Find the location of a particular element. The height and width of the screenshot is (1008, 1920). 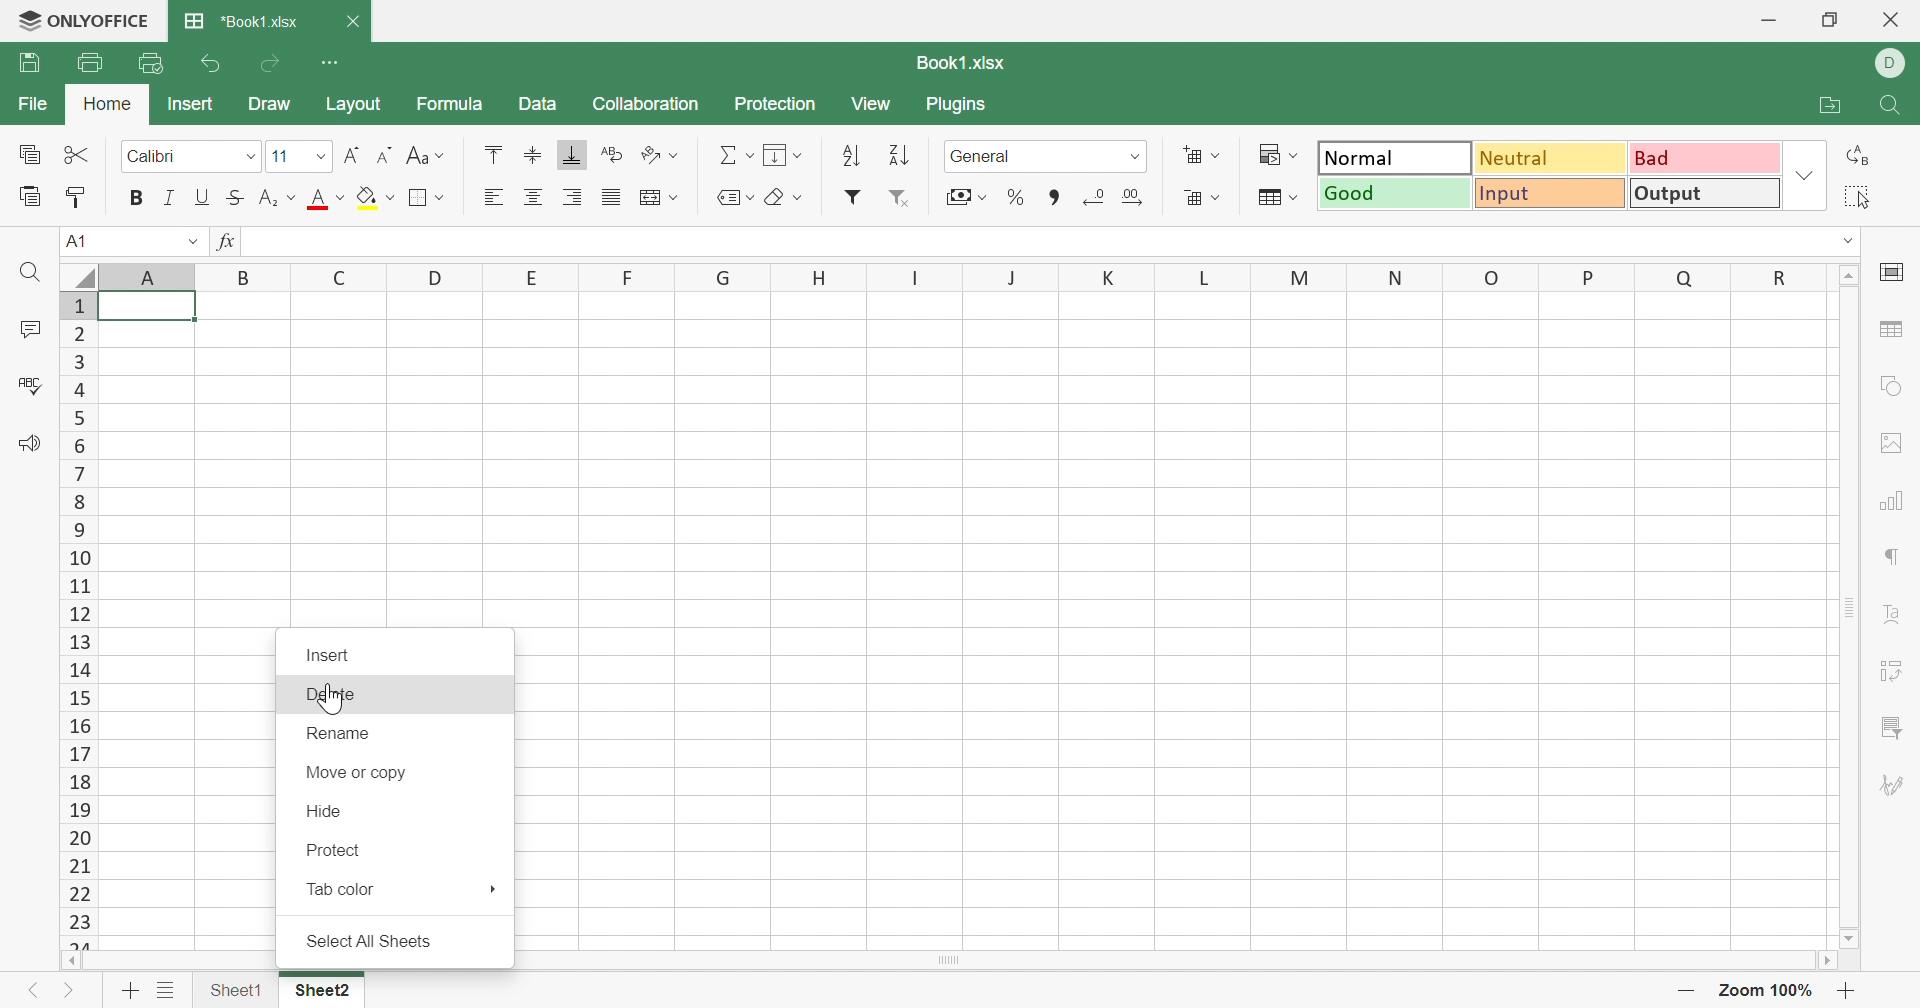

Drop Down is located at coordinates (1137, 156).